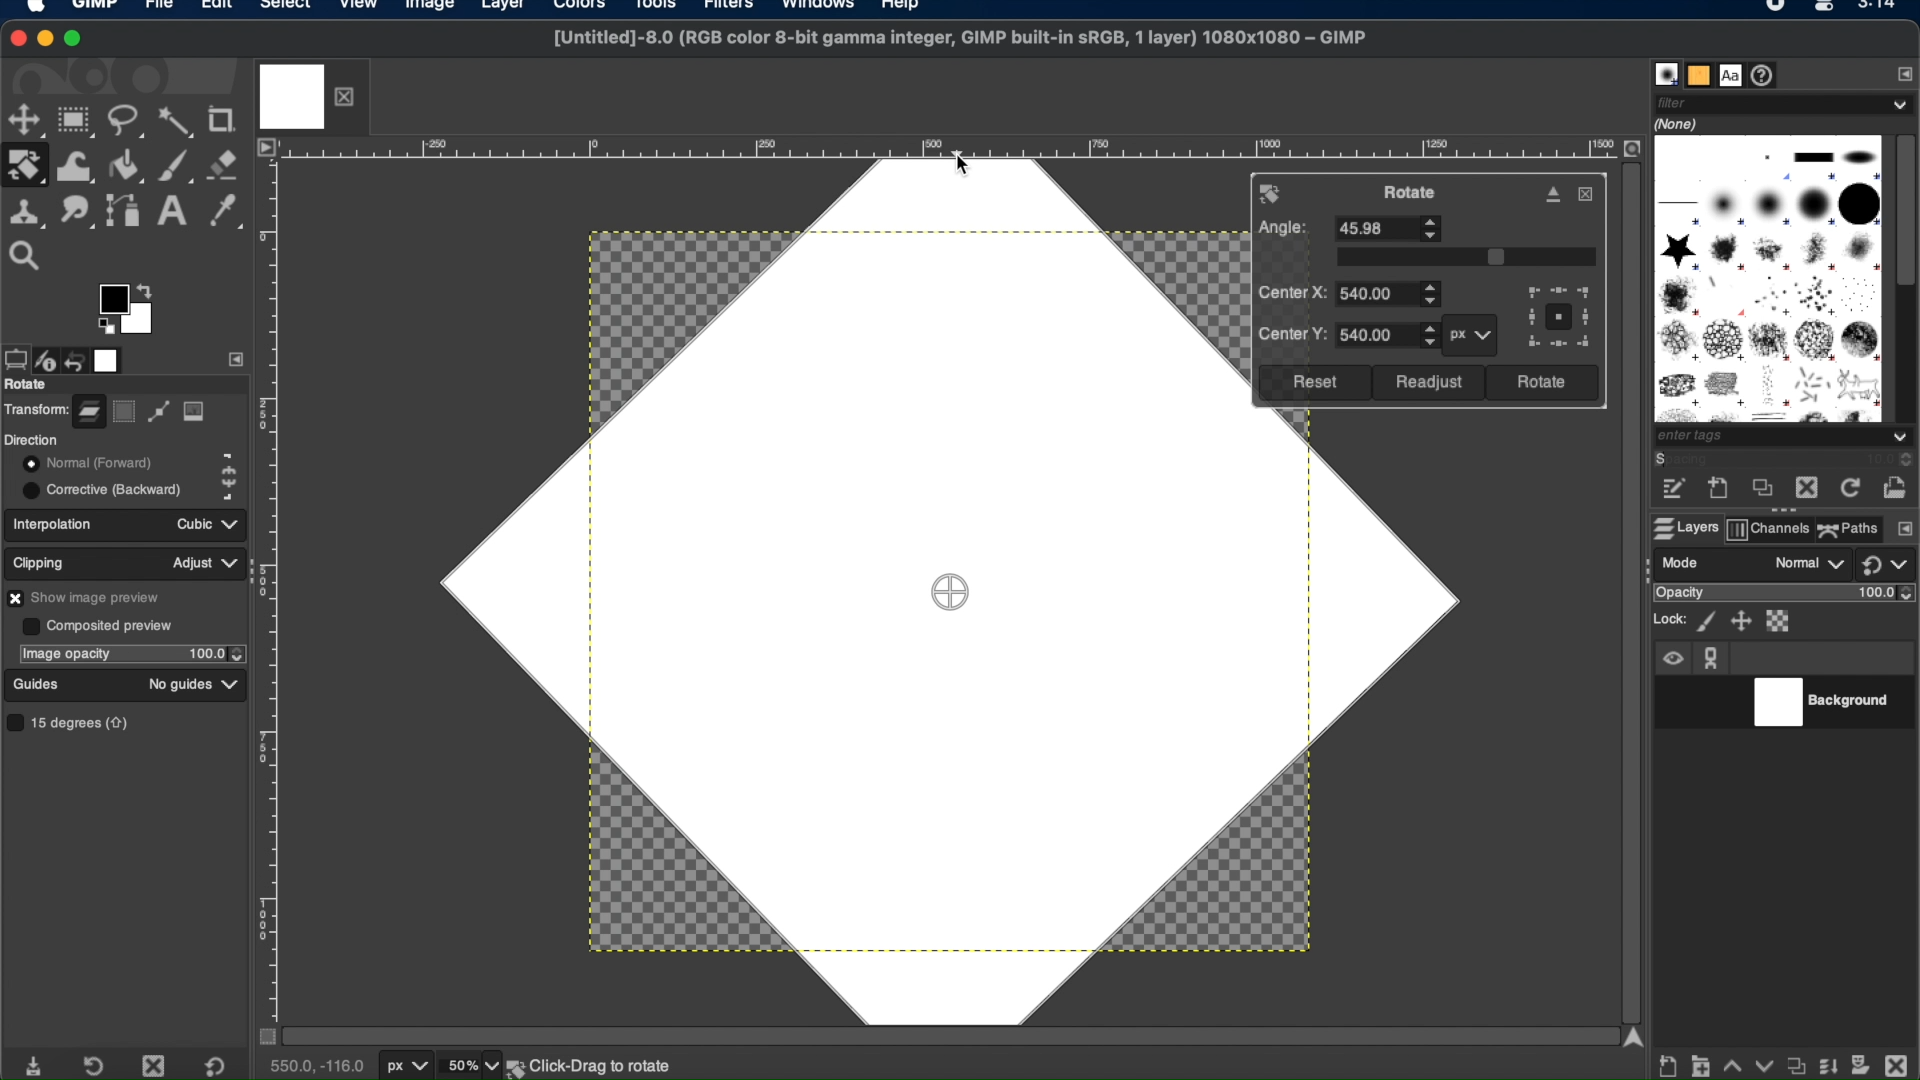  What do you see at coordinates (949, 150) in the screenshot?
I see `margin` at bounding box center [949, 150].